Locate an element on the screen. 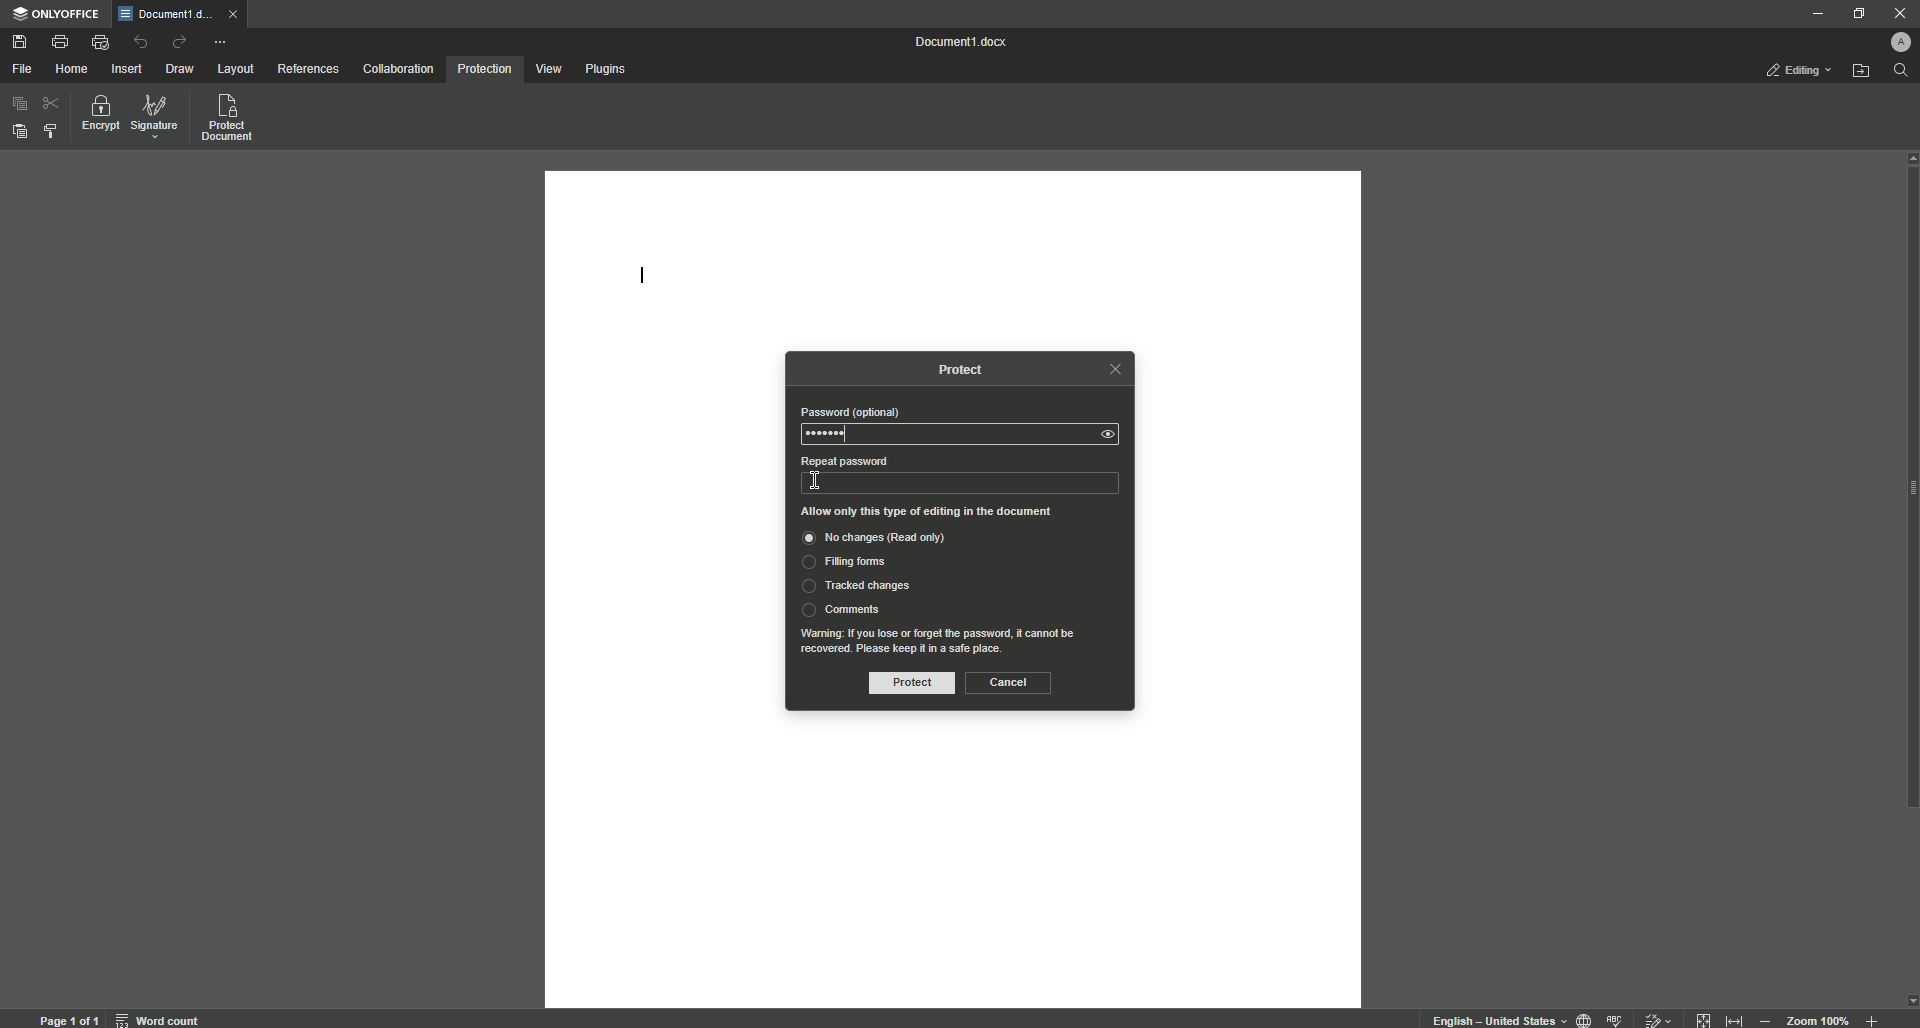 The width and height of the screenshot is (1920, 1028). More Actions is located at coordinates (219, 41).